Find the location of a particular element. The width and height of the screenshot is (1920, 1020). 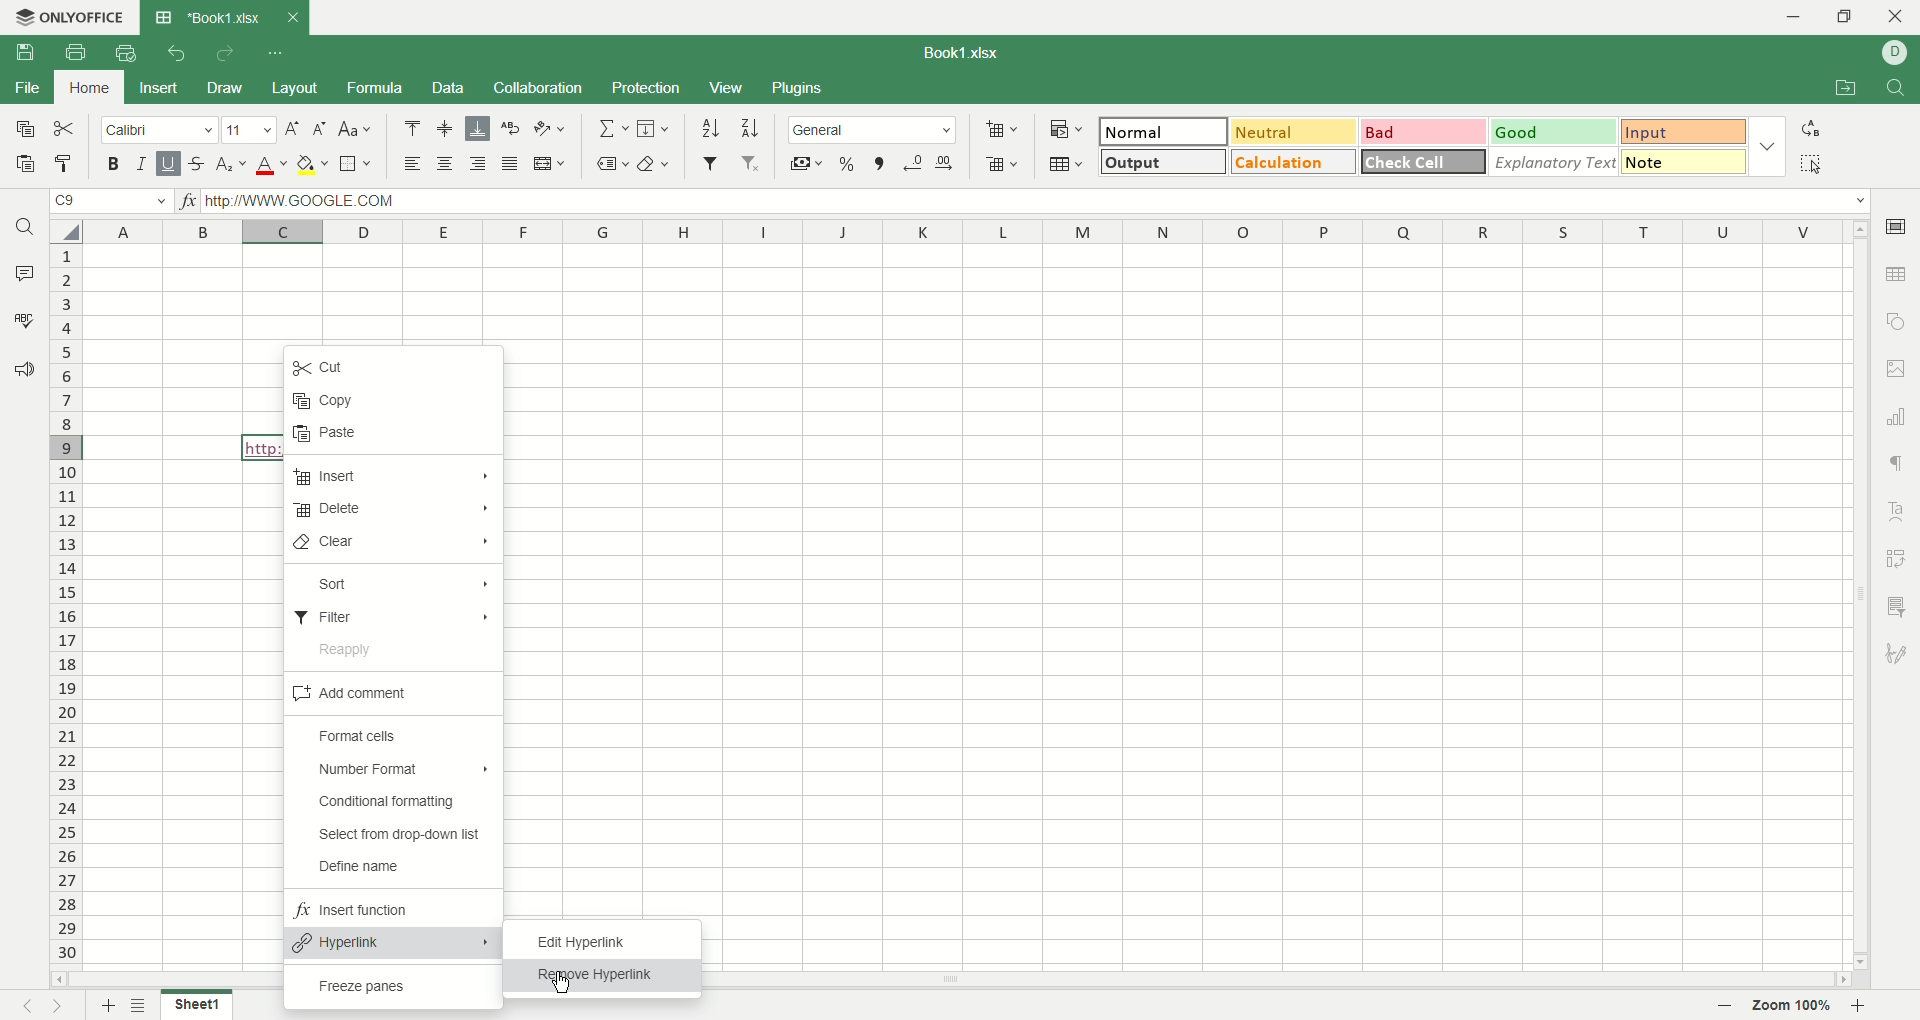

conditional formatting is located at coordinates (1067, 128).